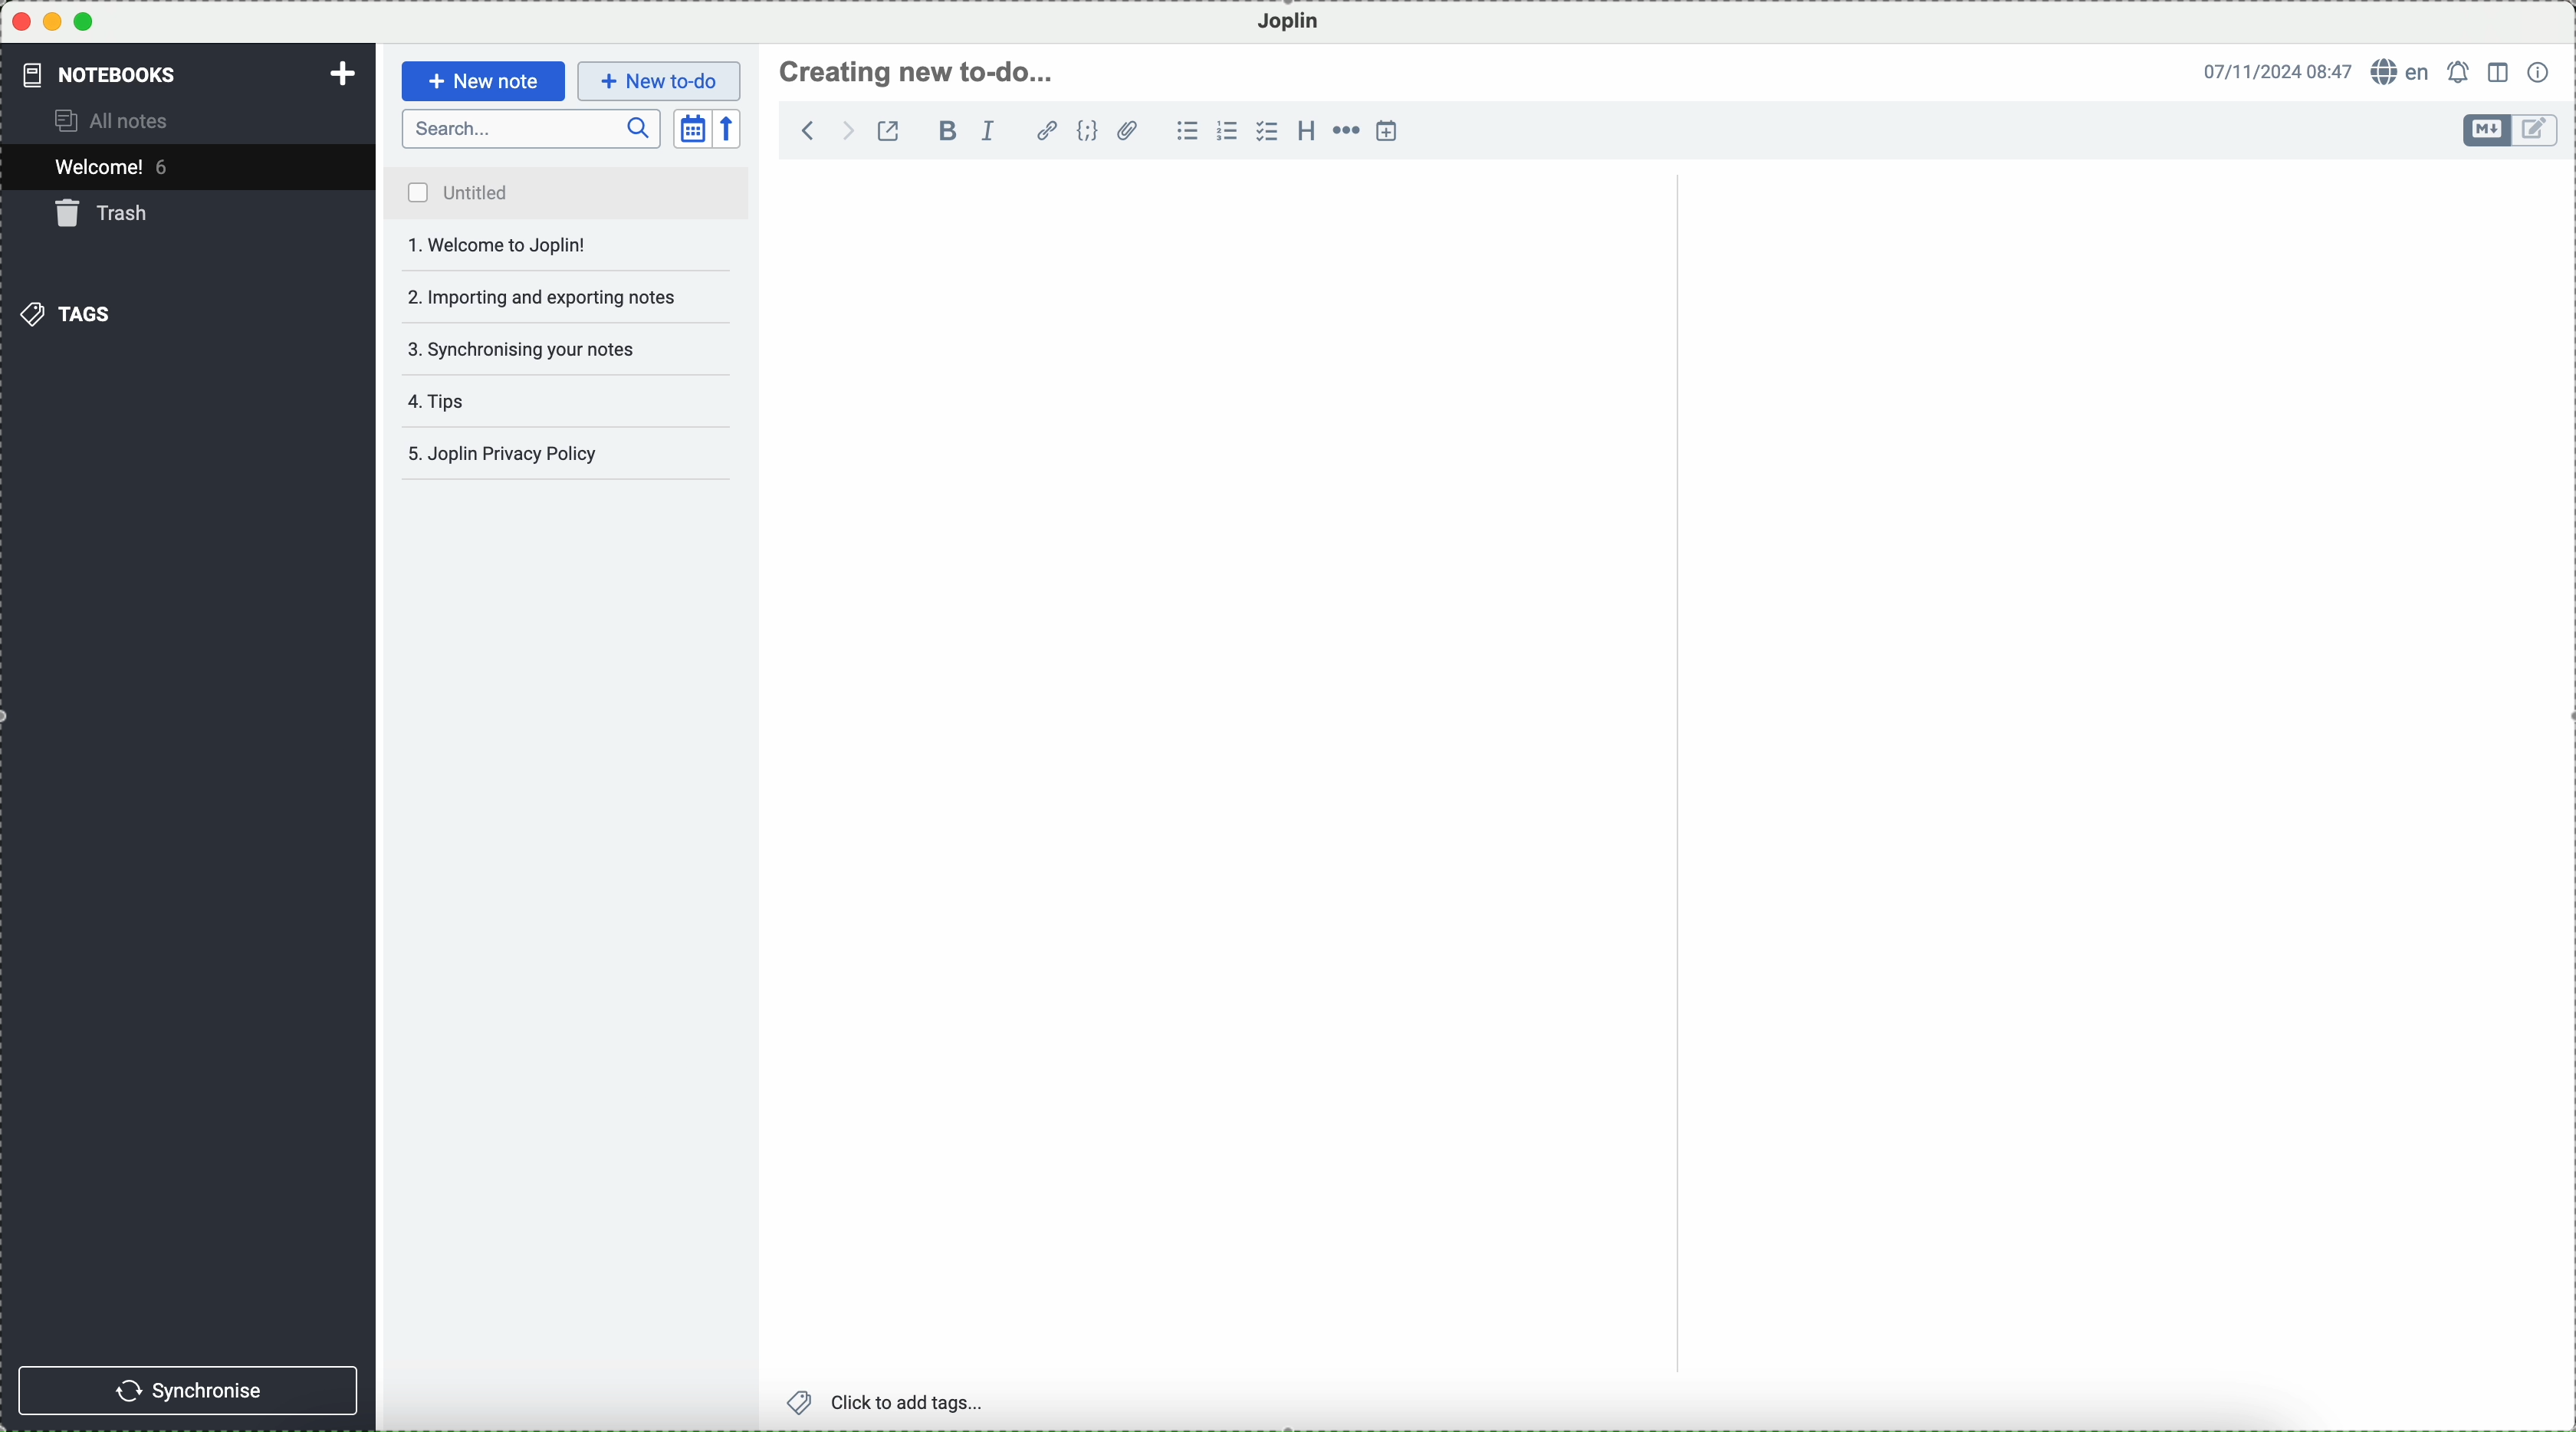 This screenshot has width=2576, height=1432. What do you see at coordinates (569, 296) in the screenshot?
I see `importing and exporting notes` at bounding box center [569, 296].